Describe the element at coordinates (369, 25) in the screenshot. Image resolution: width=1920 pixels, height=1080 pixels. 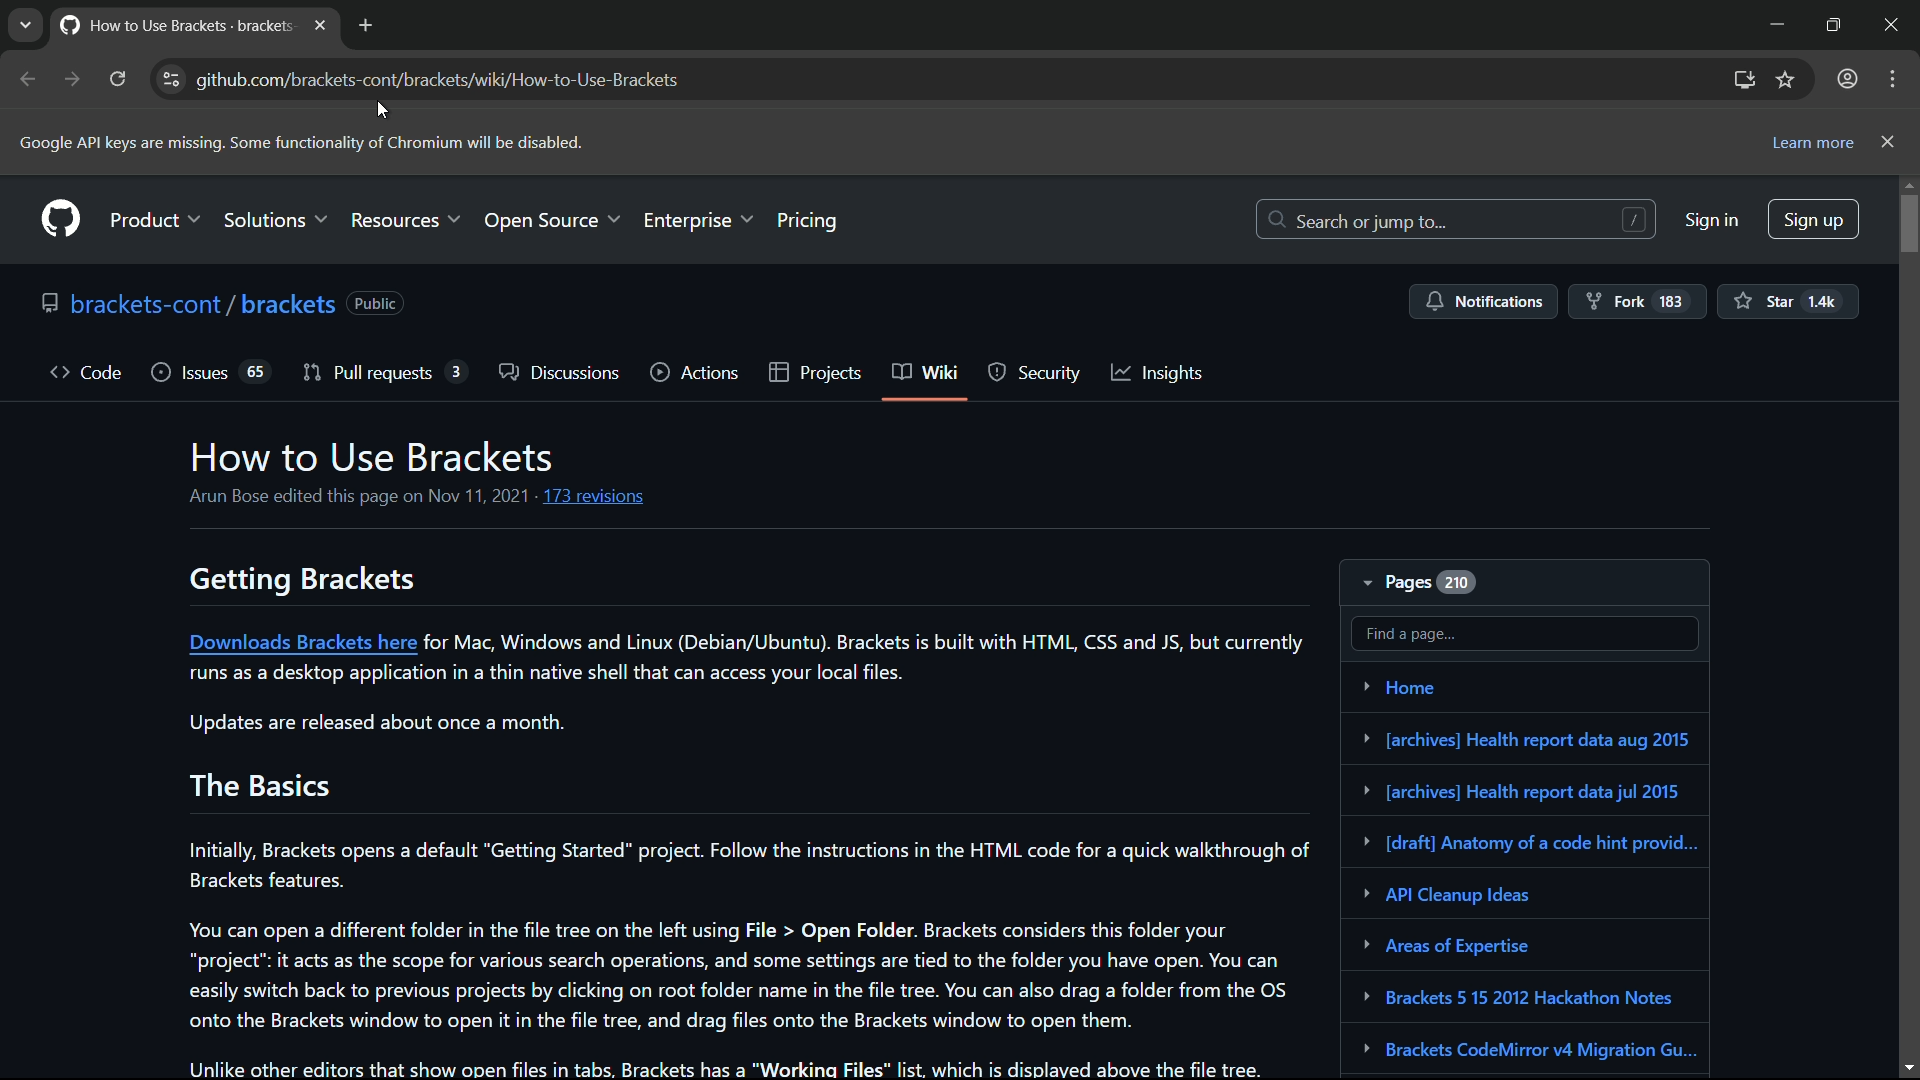
I see `new tab` at that location.